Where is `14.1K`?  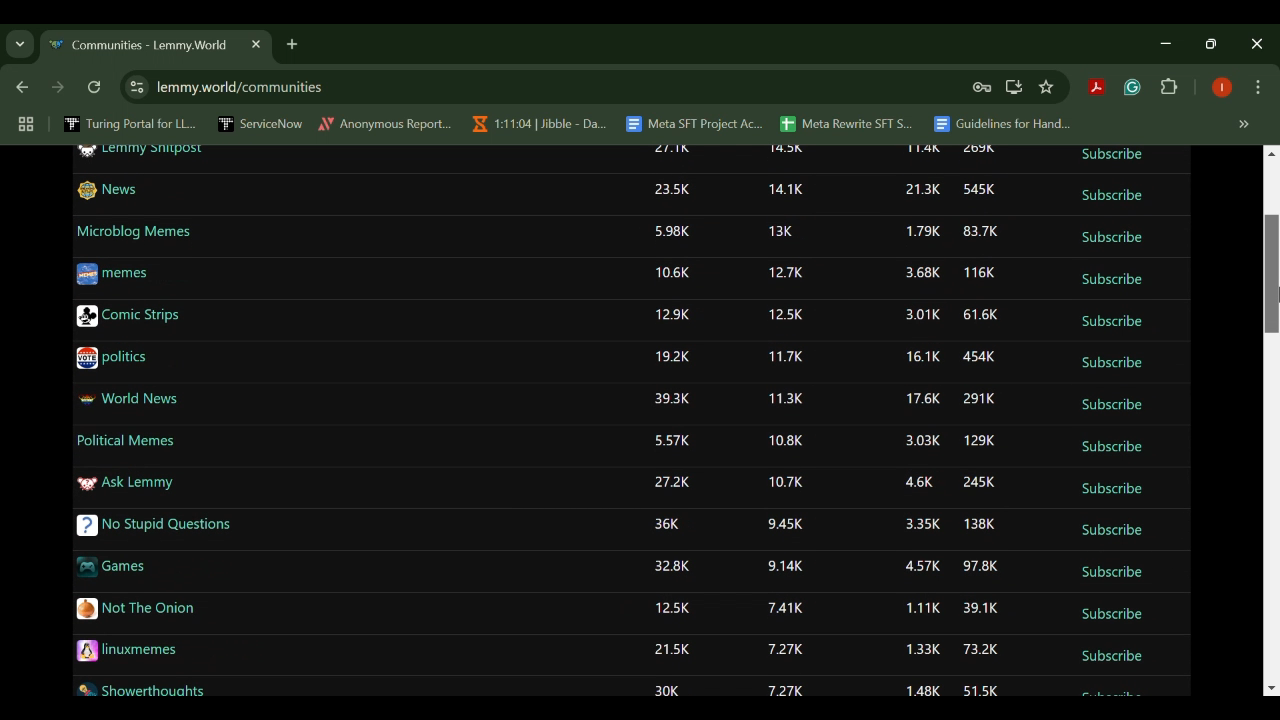 14.1K is located at coordinates (787, 191).